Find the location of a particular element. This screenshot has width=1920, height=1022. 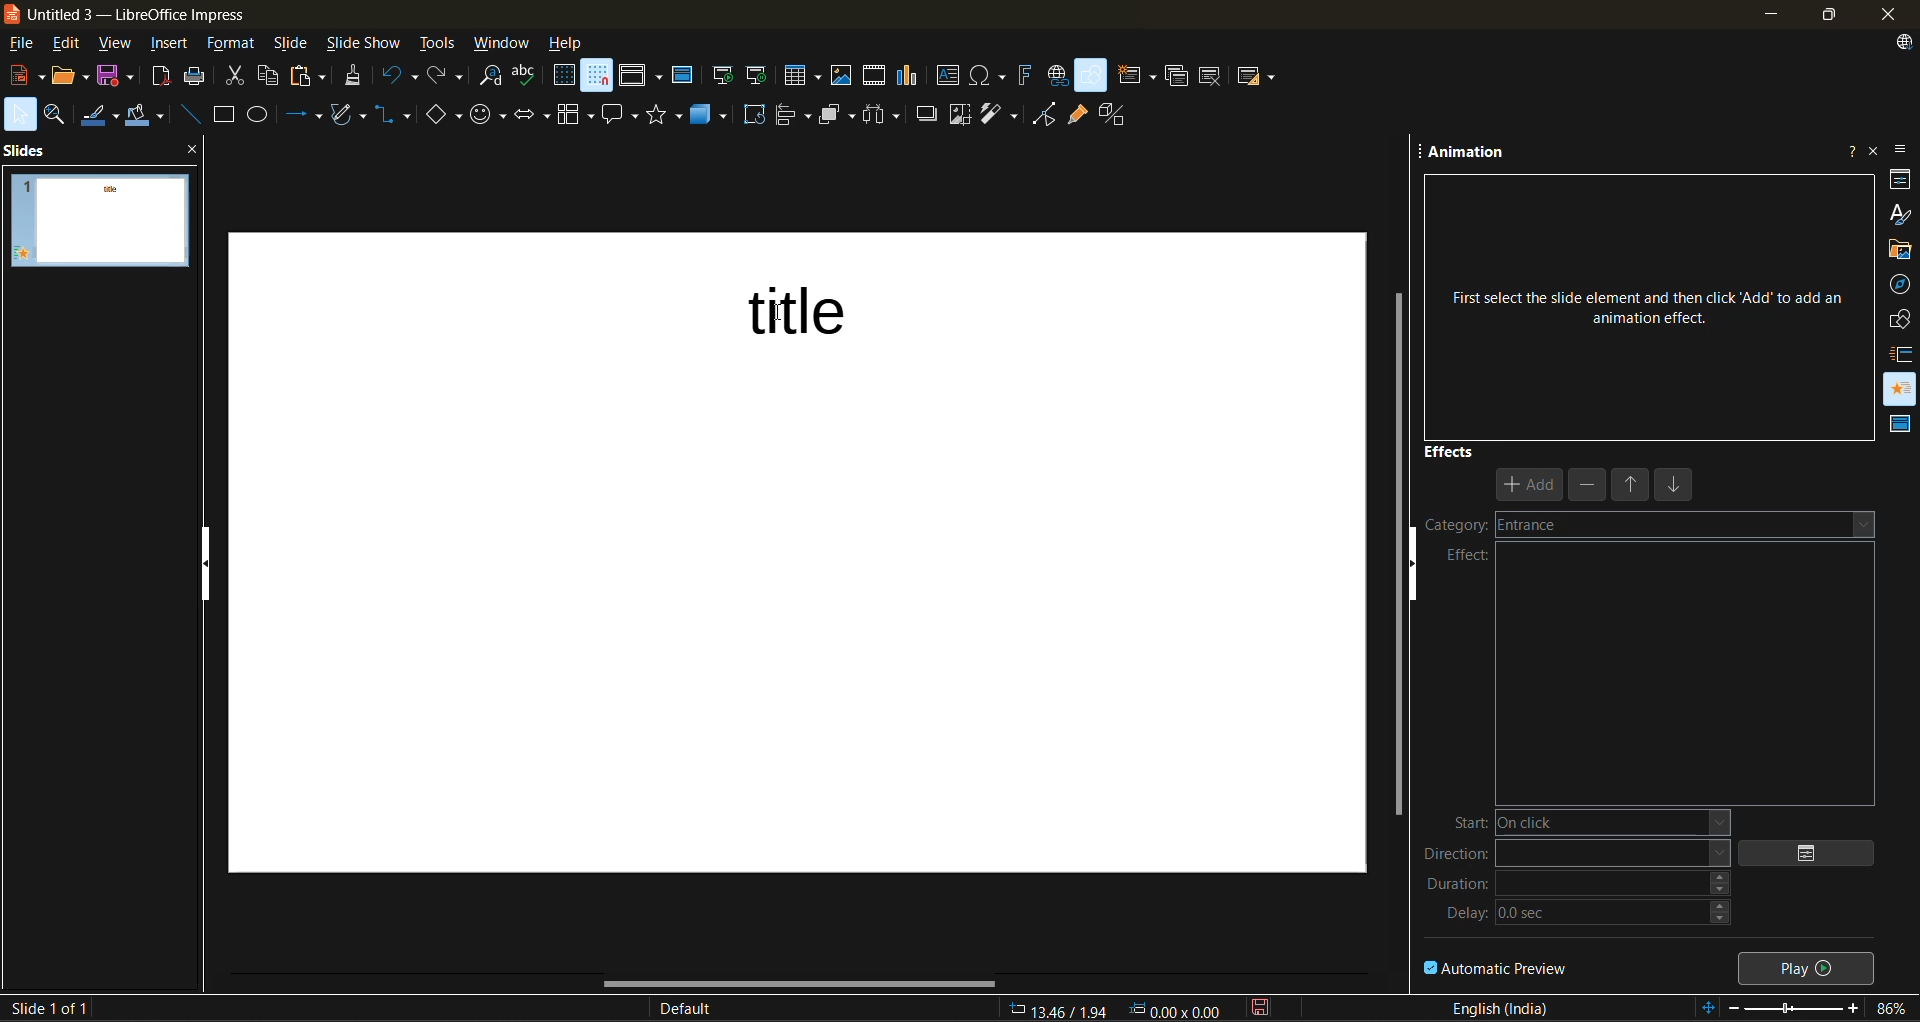

animation is located at coordinates (1901, 384).